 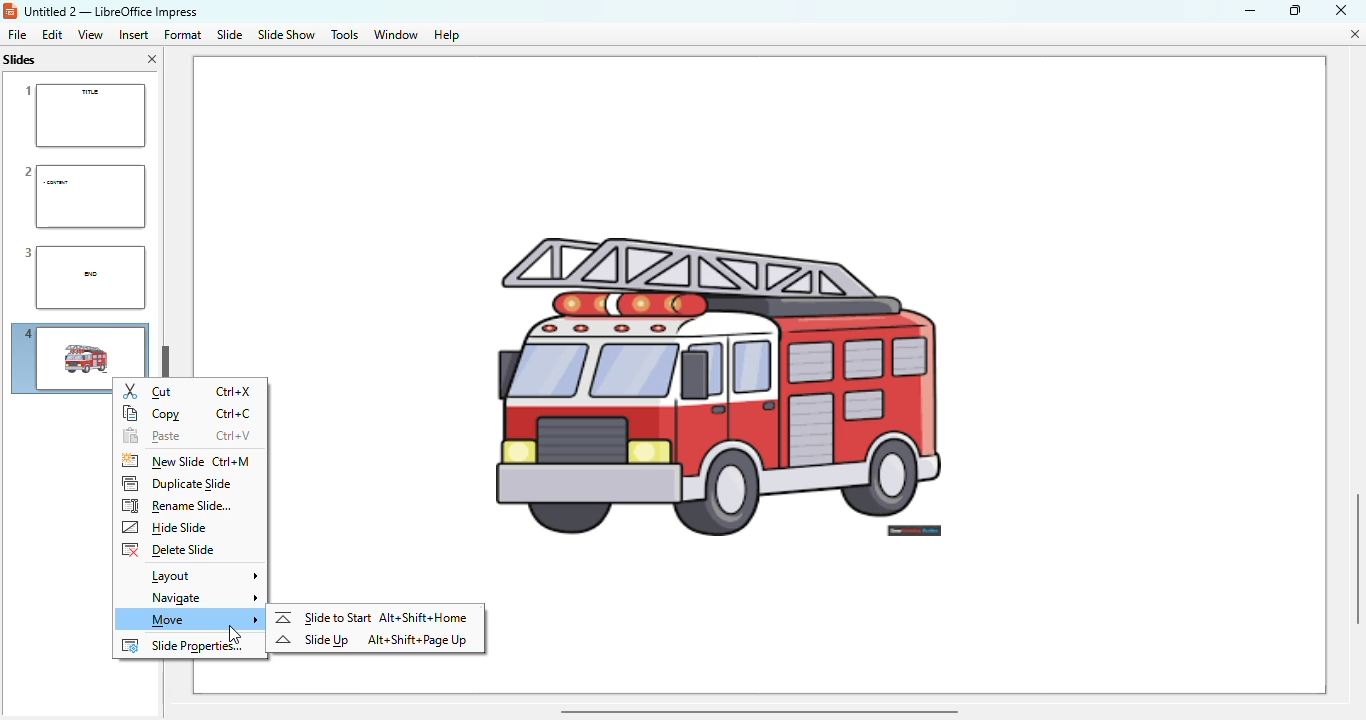 I want to click on slide 3, so click(x=81, y=278).